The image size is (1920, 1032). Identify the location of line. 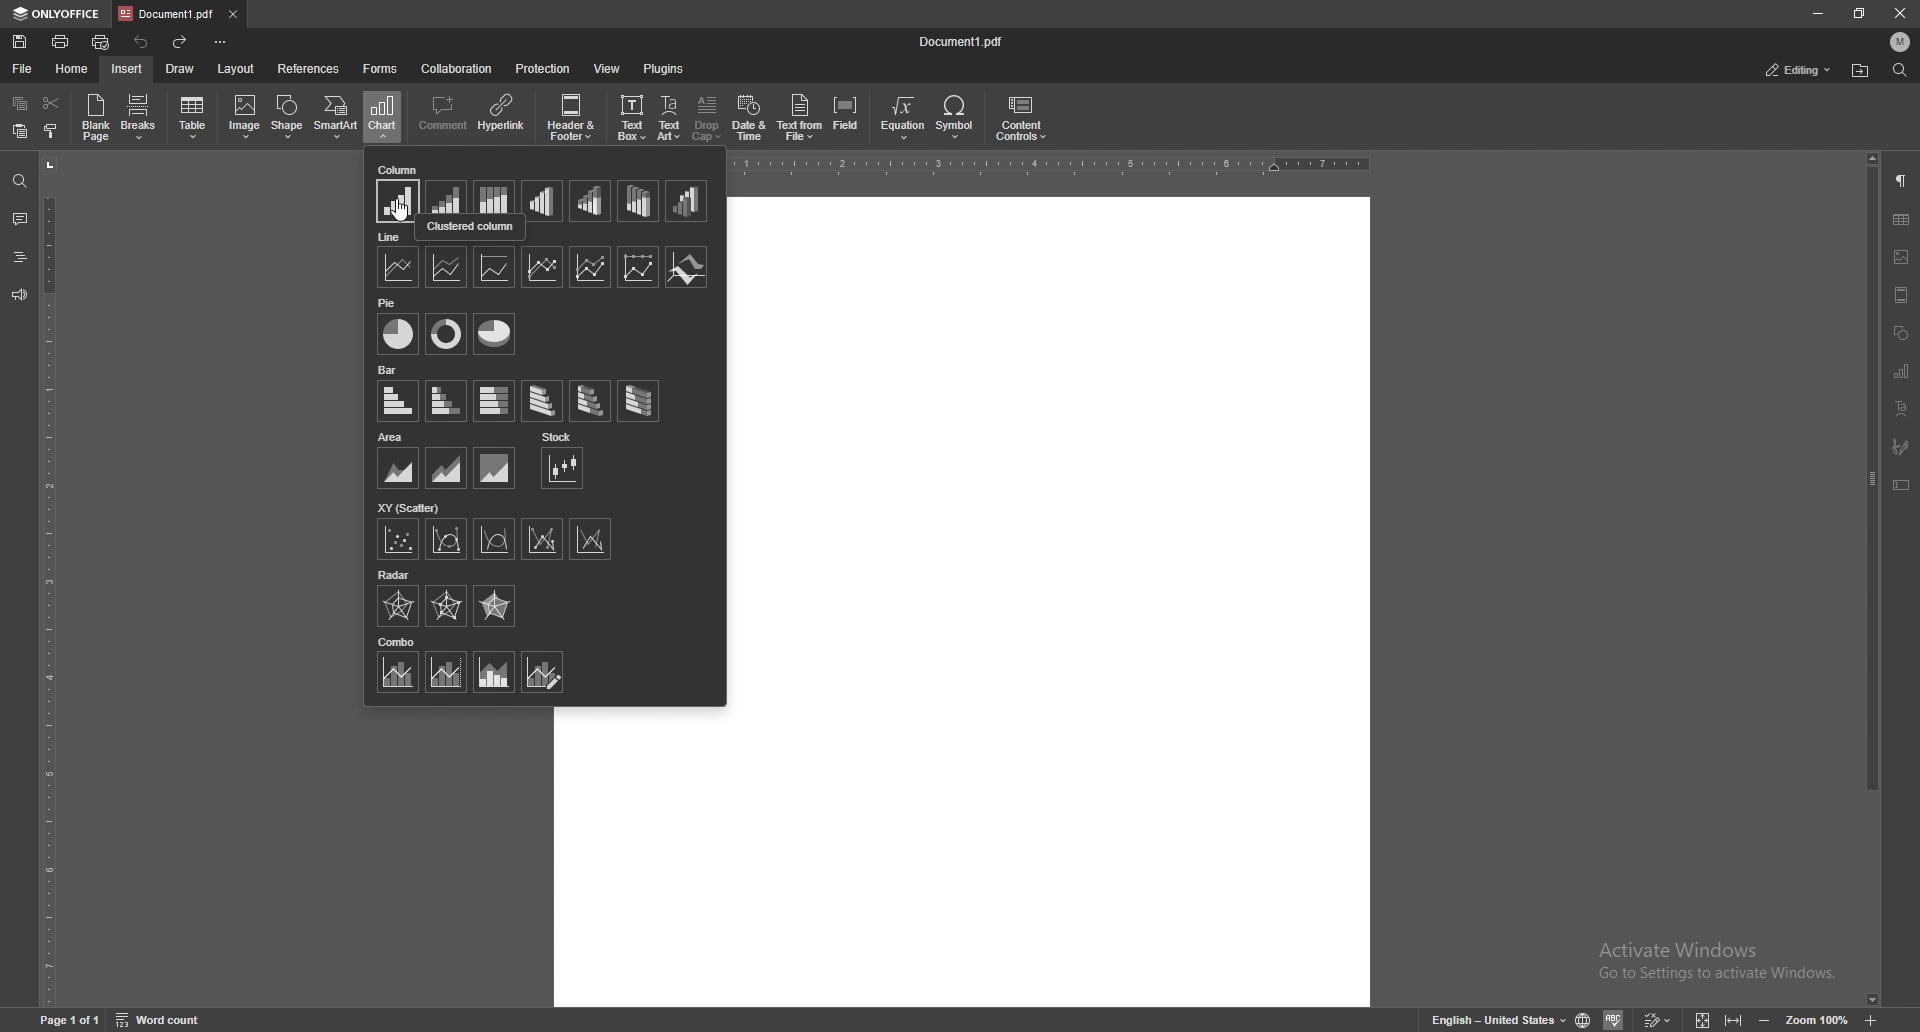
(399, 268).